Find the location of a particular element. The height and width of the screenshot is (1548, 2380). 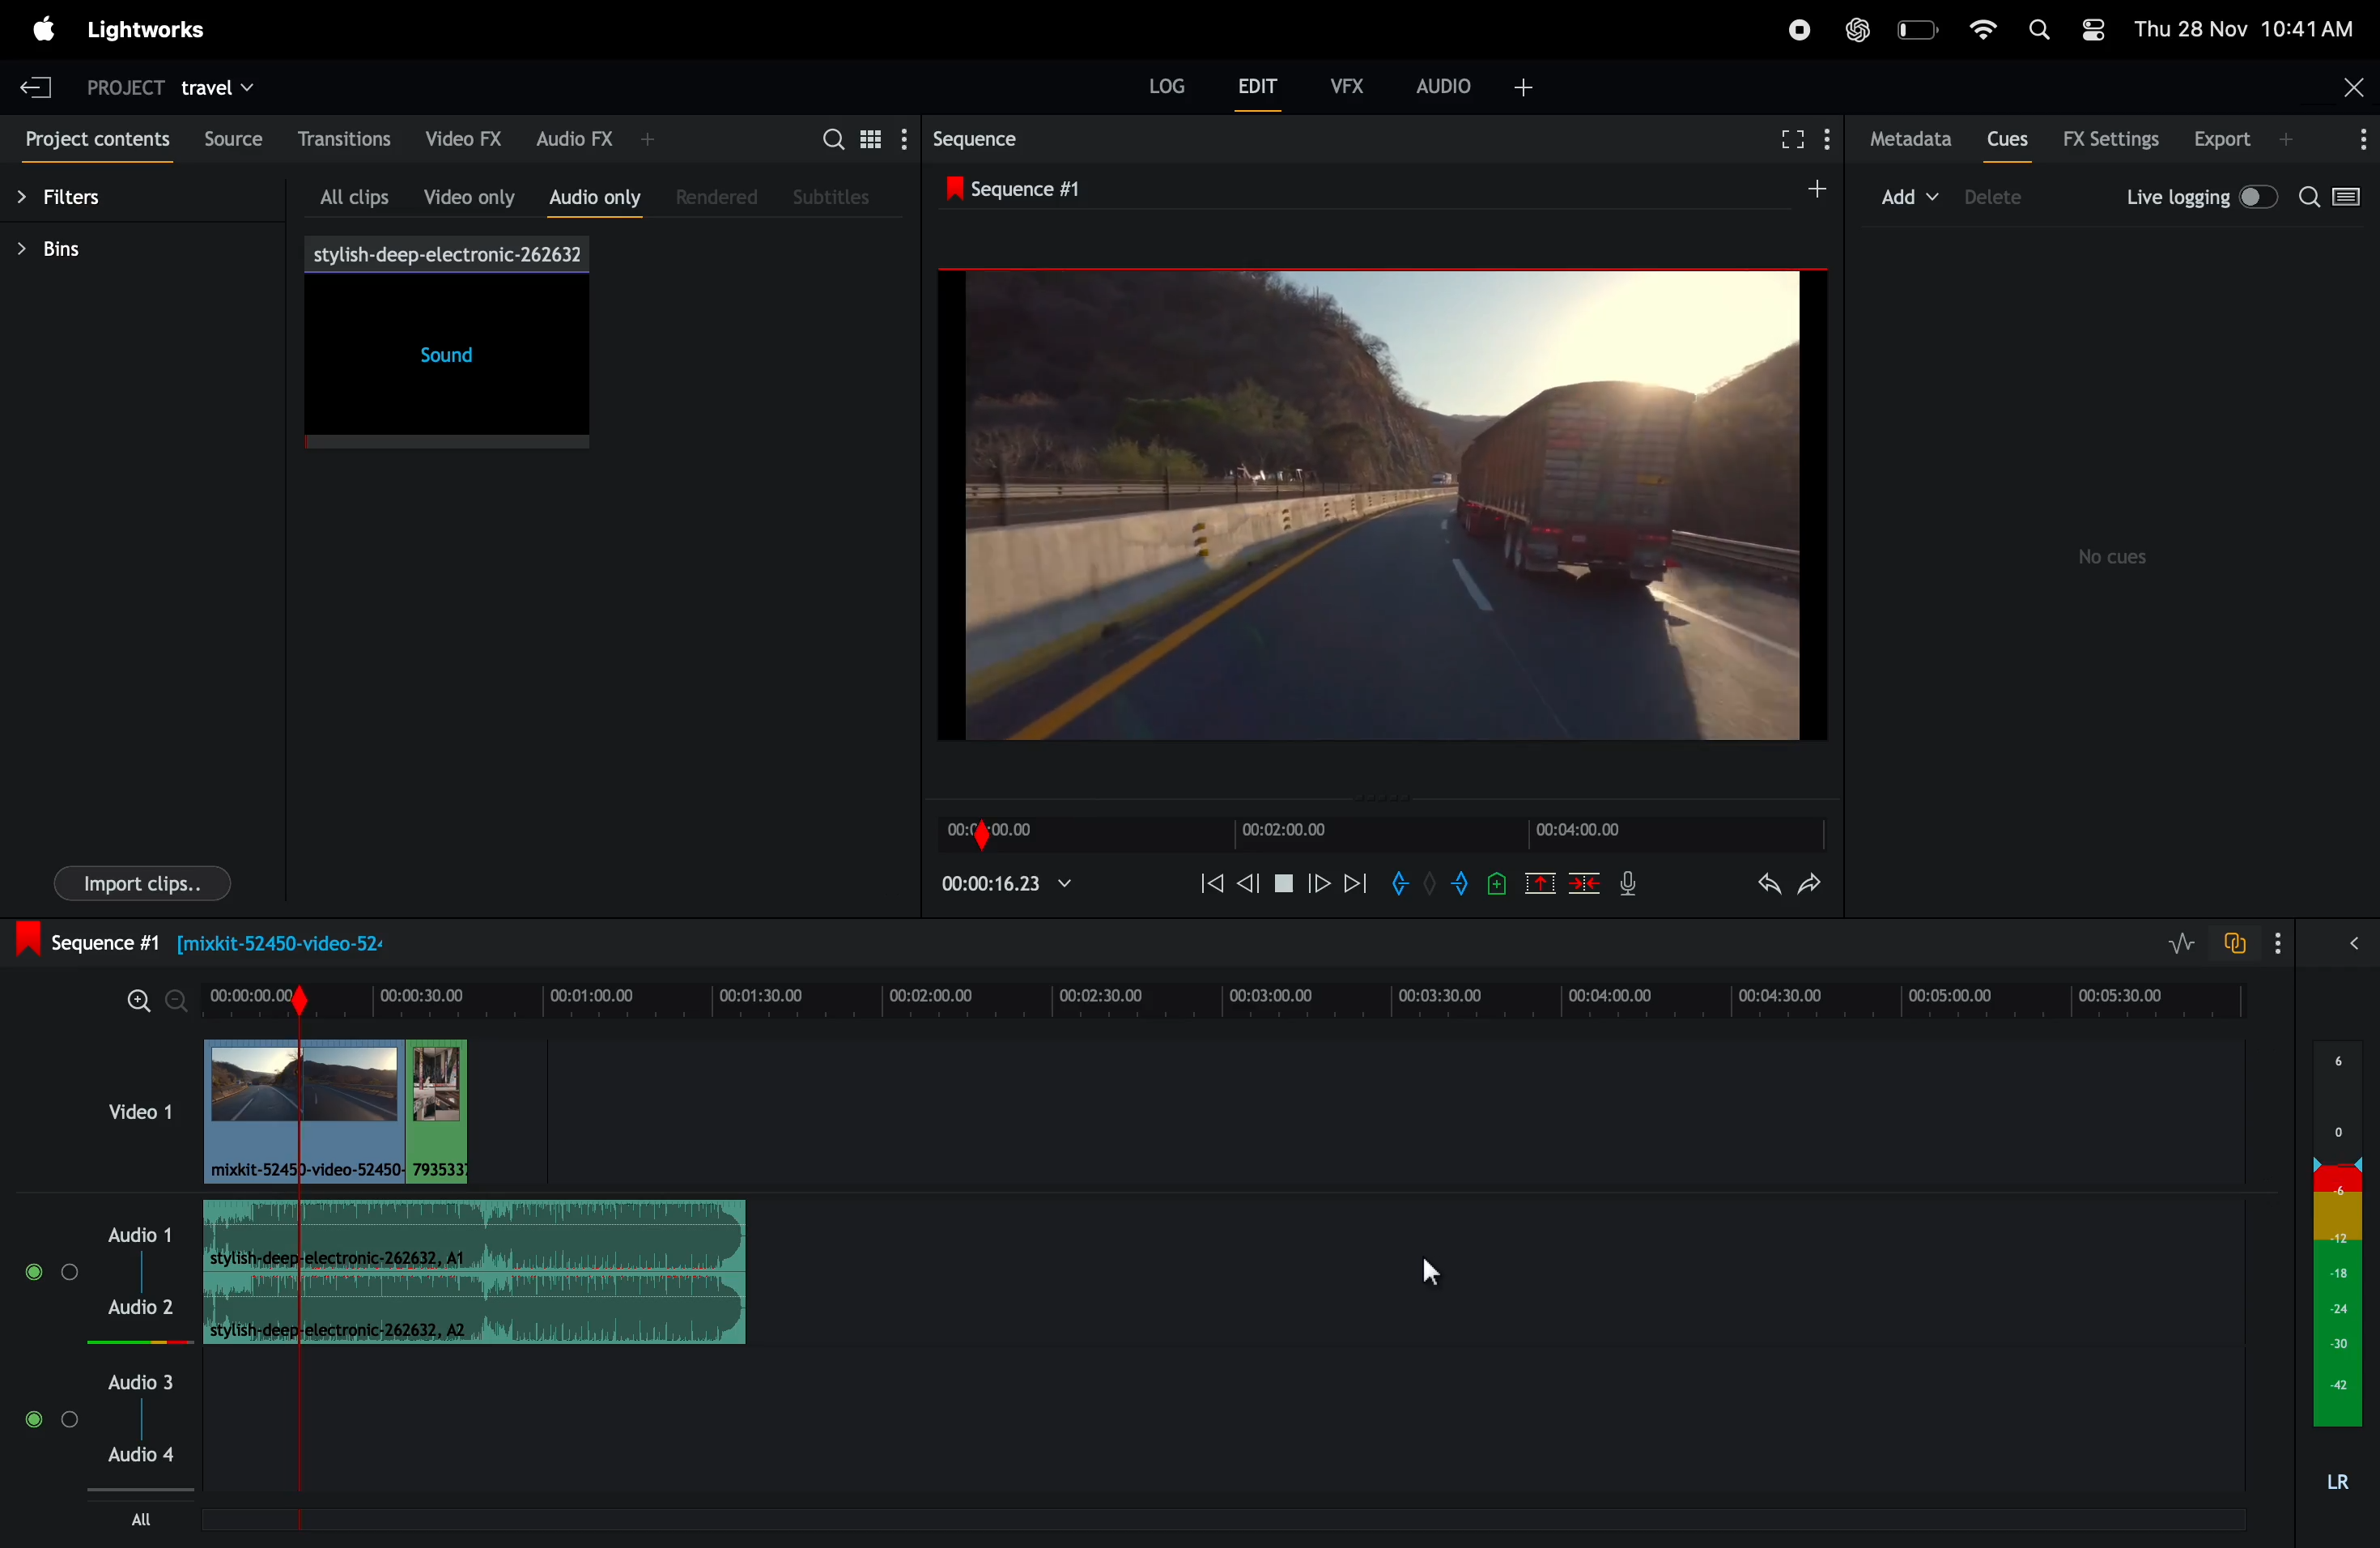

rewind is located at coordinates (1208, 882).